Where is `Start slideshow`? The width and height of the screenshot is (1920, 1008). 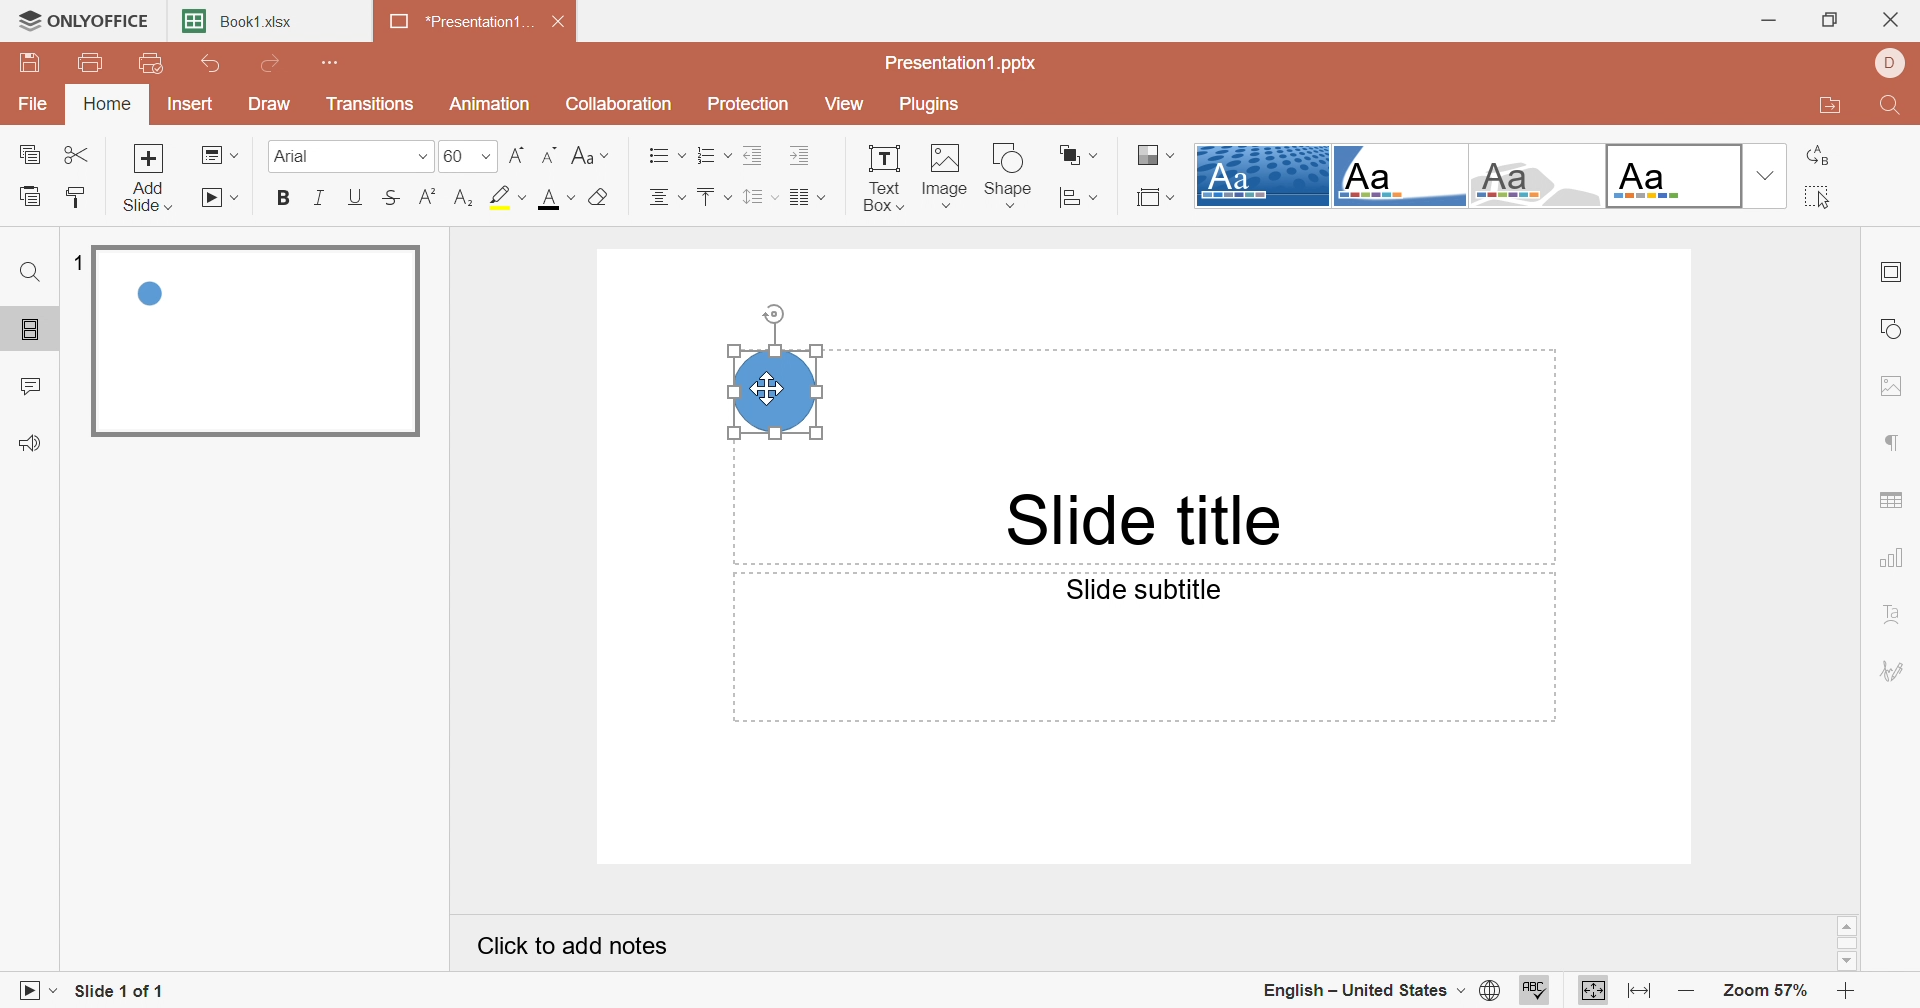 Start slideshow is located at coordinates (33, 994).